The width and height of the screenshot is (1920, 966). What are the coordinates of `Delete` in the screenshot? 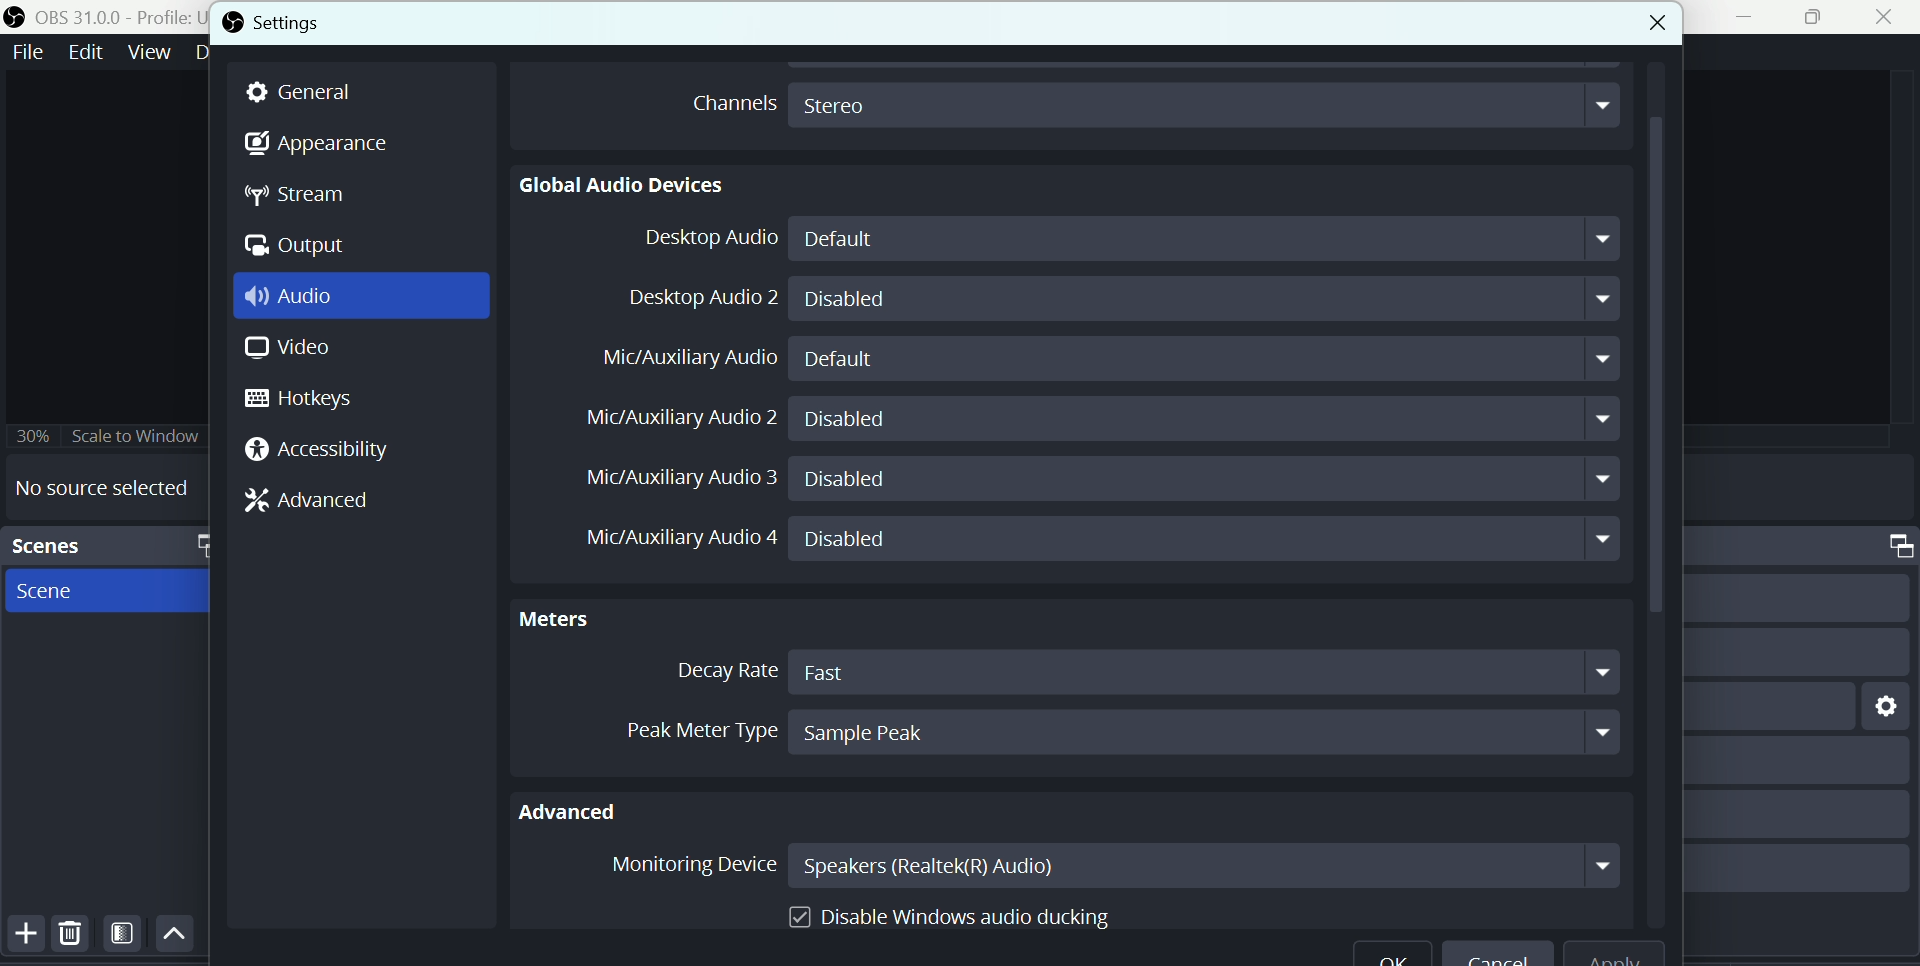 It's located at (70, 936).